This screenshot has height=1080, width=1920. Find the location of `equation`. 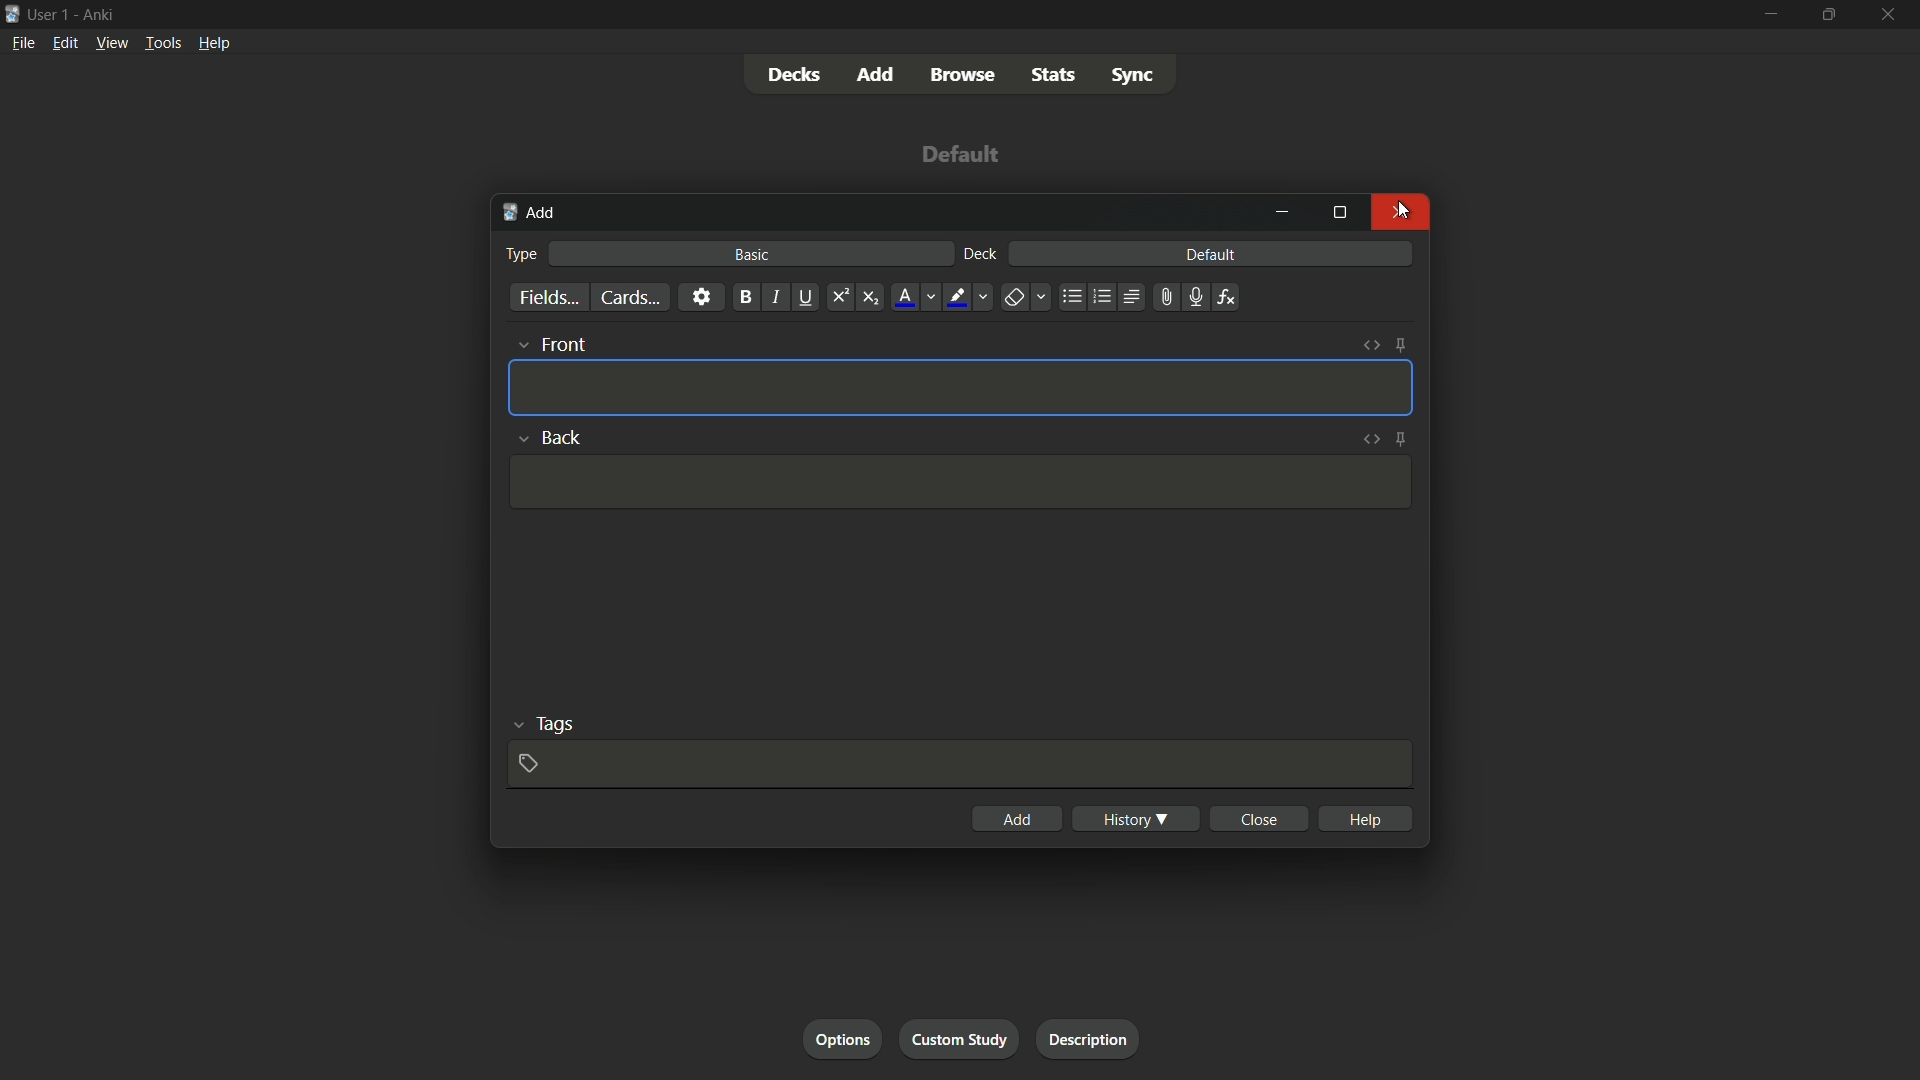

equation is located at coordinates (1229, 297).